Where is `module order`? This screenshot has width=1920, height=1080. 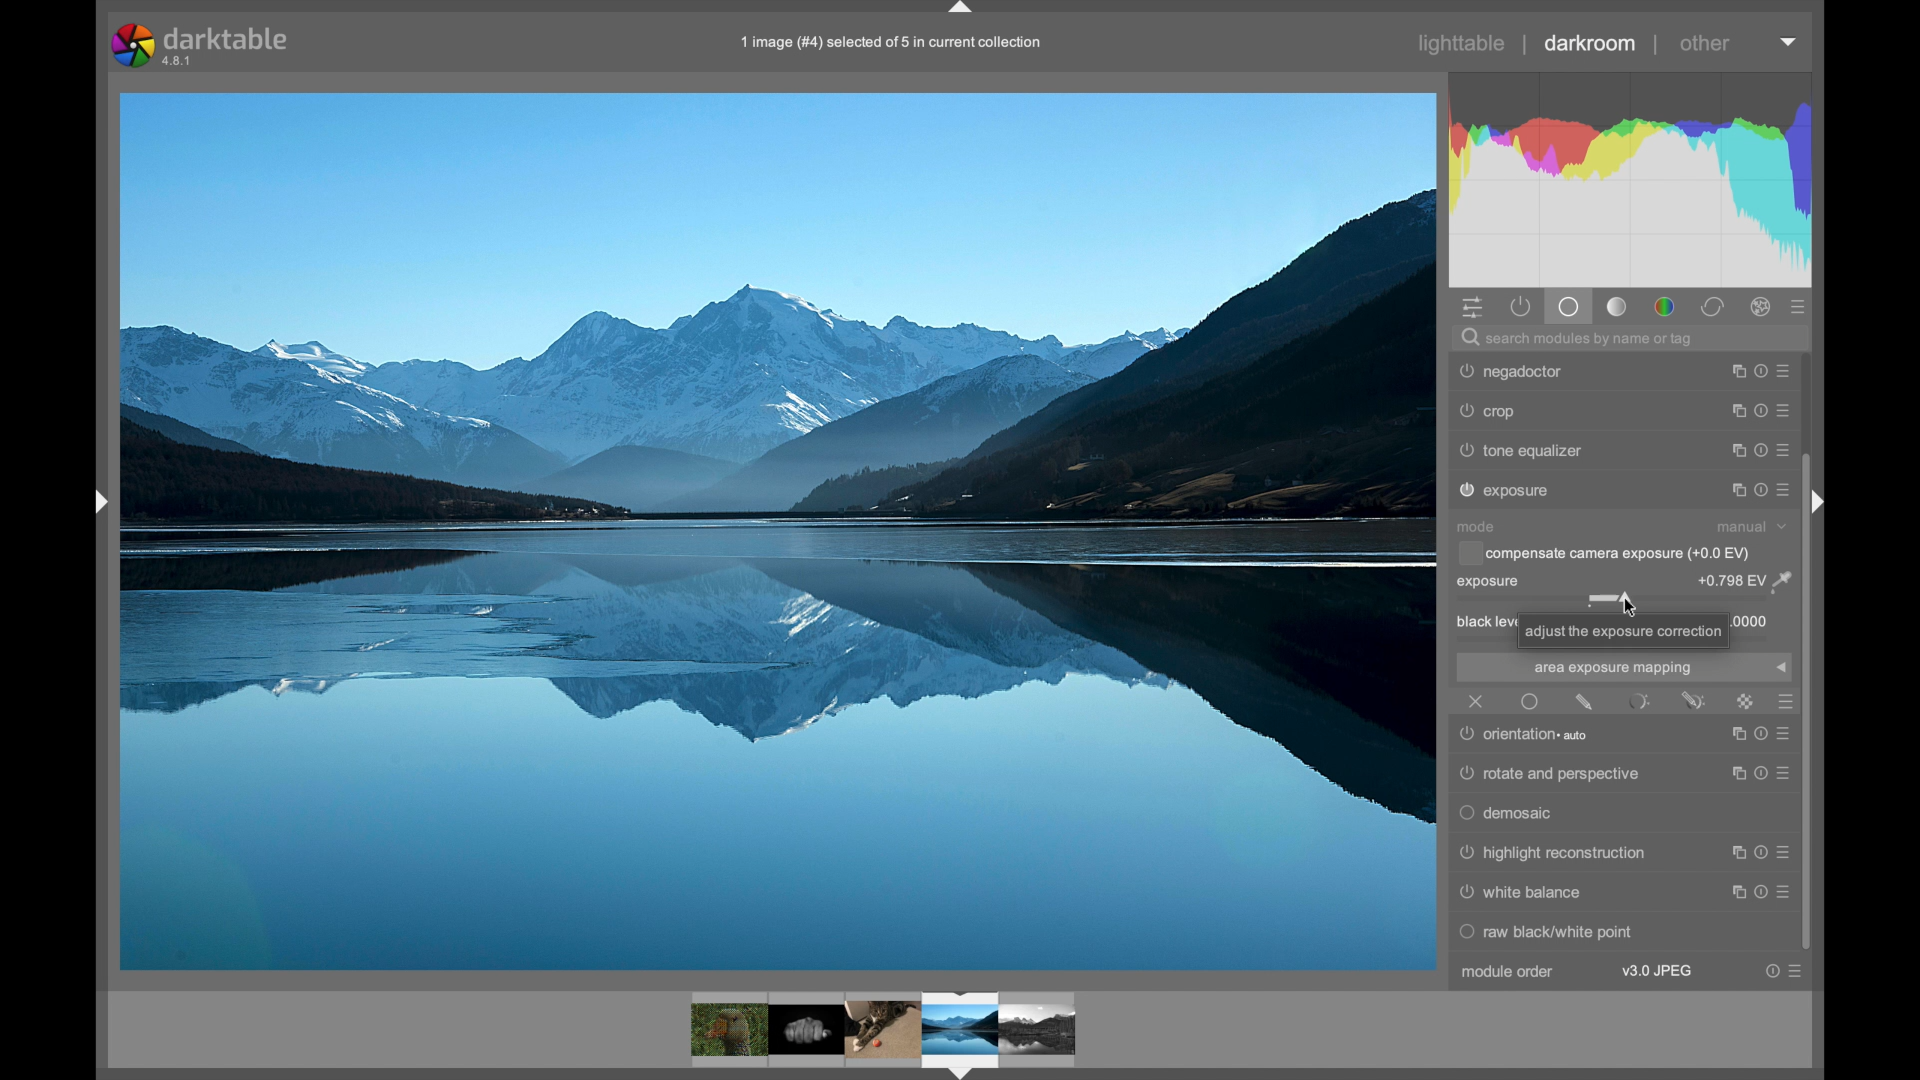
module order is located at coordinates (1508, 972).